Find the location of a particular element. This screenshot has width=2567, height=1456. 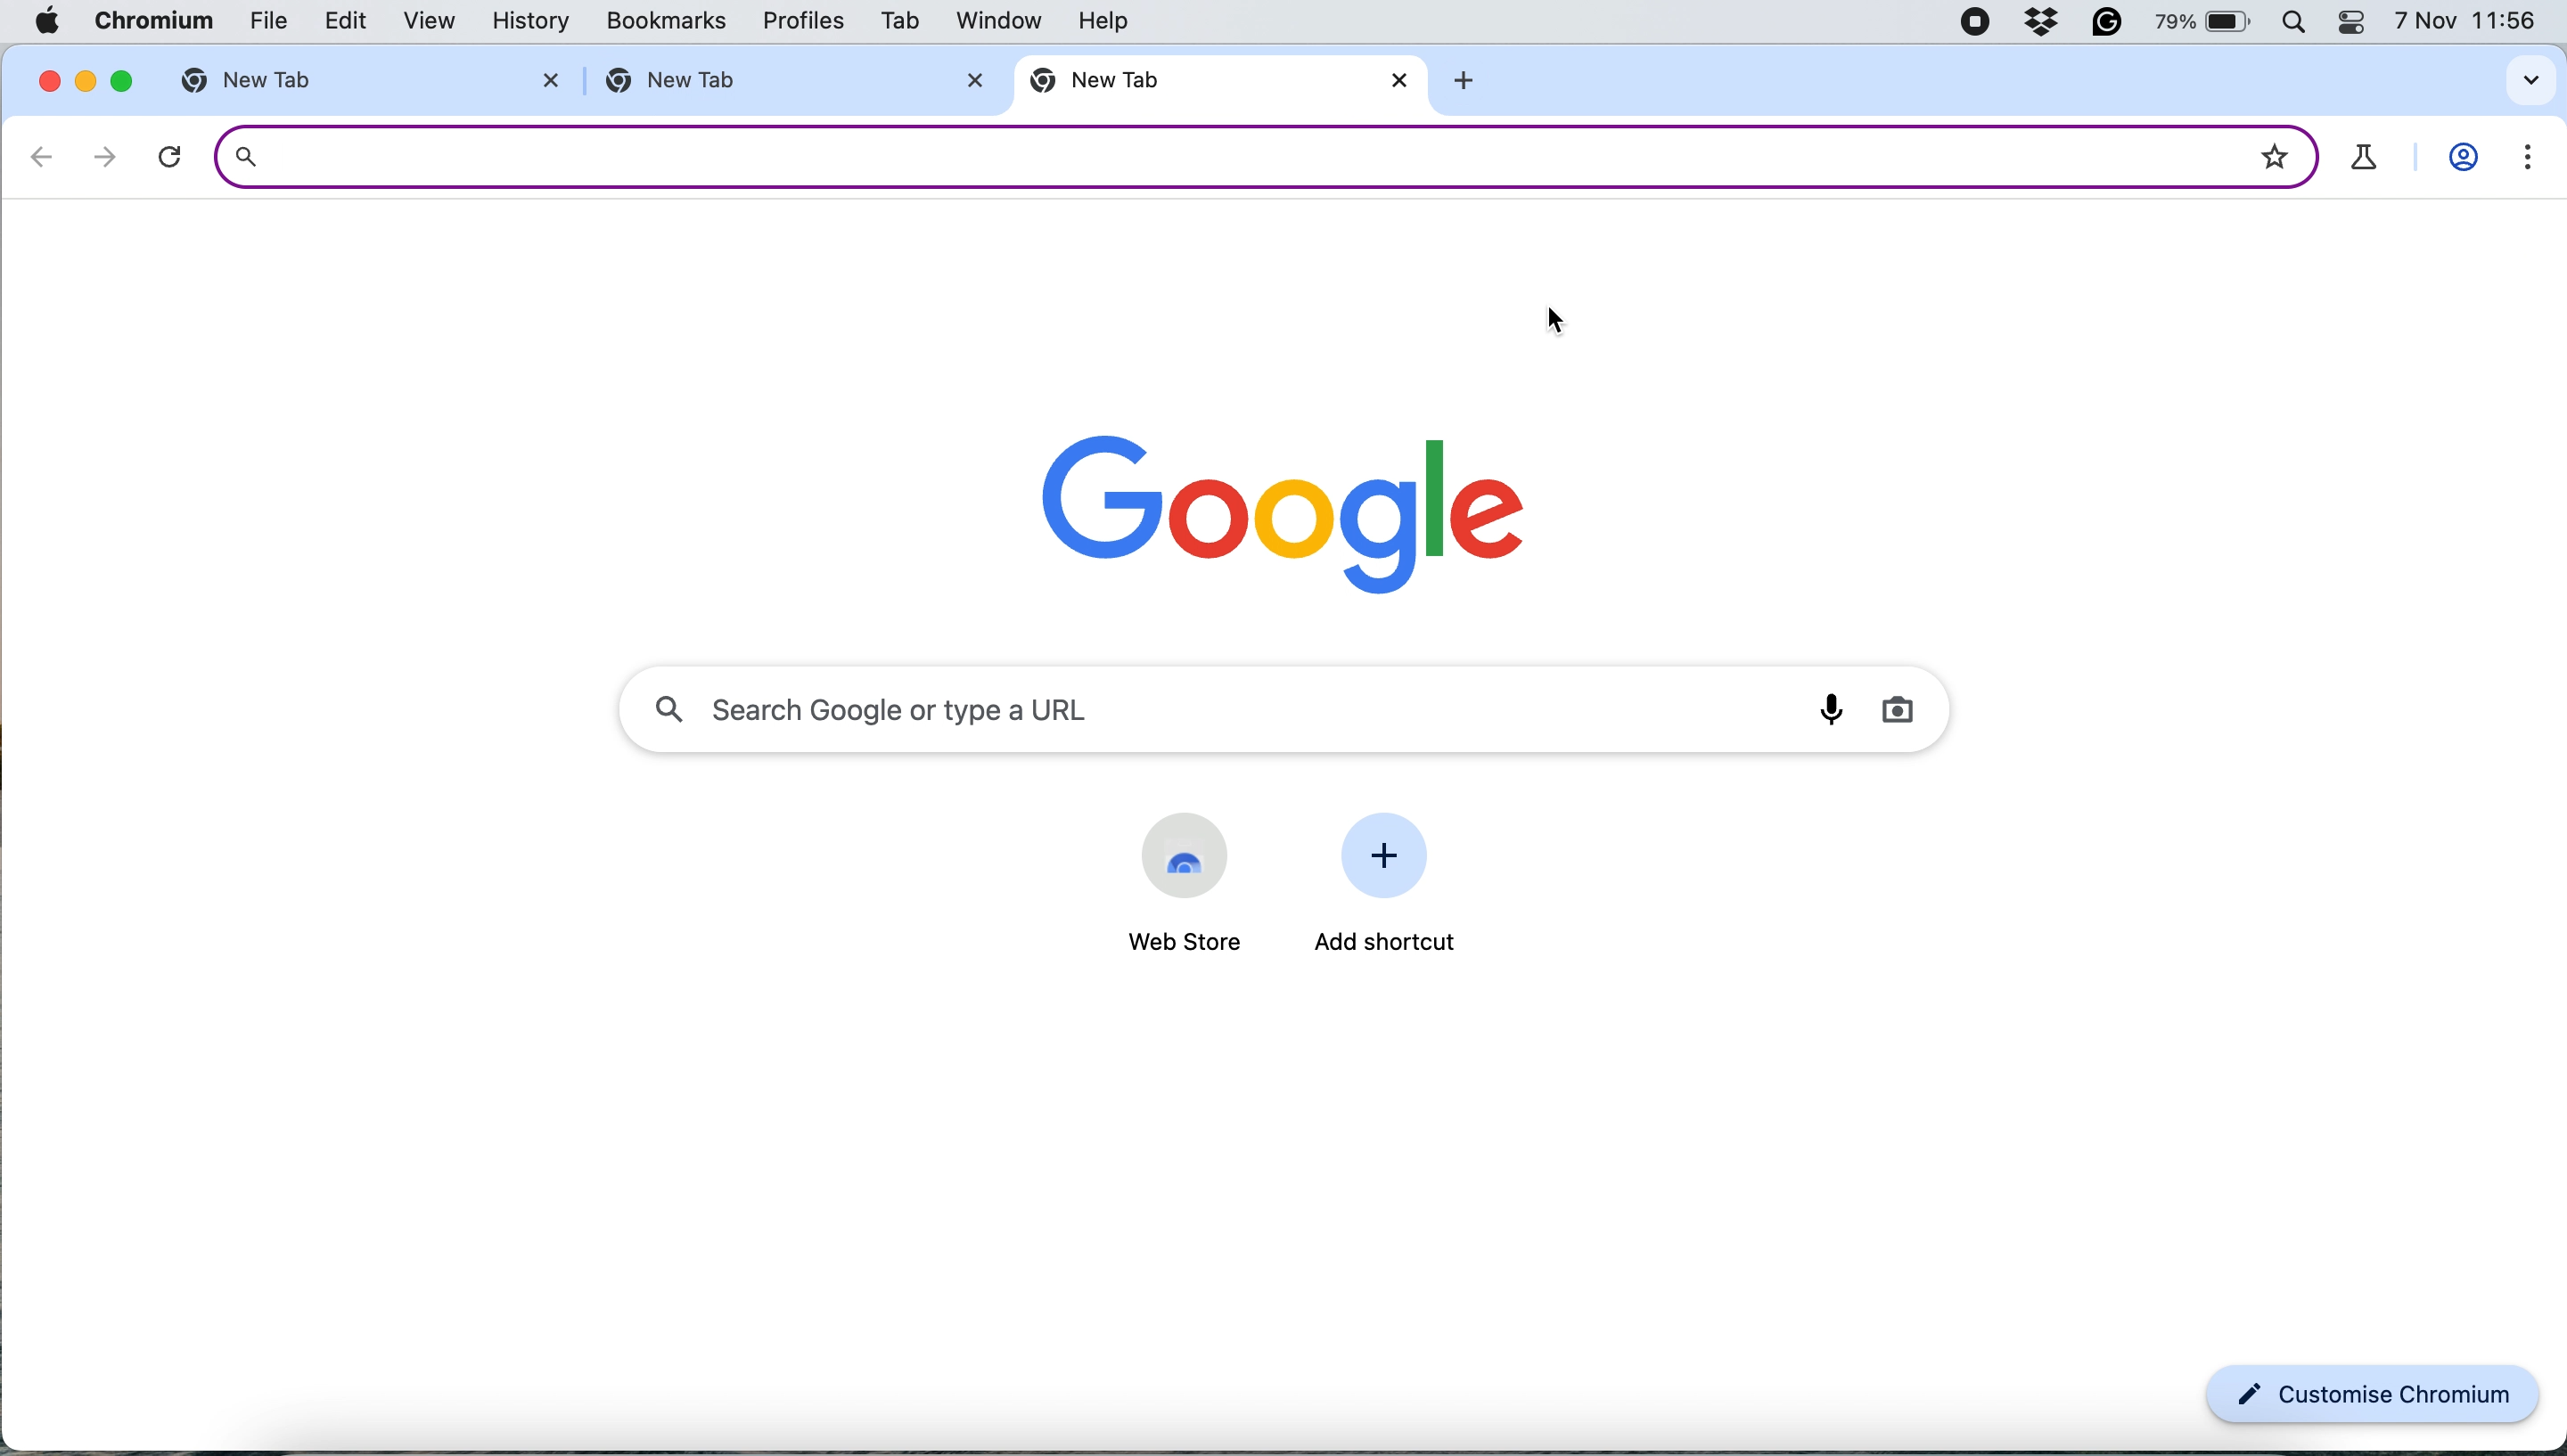

settings is located at coordinates (2520, 163).